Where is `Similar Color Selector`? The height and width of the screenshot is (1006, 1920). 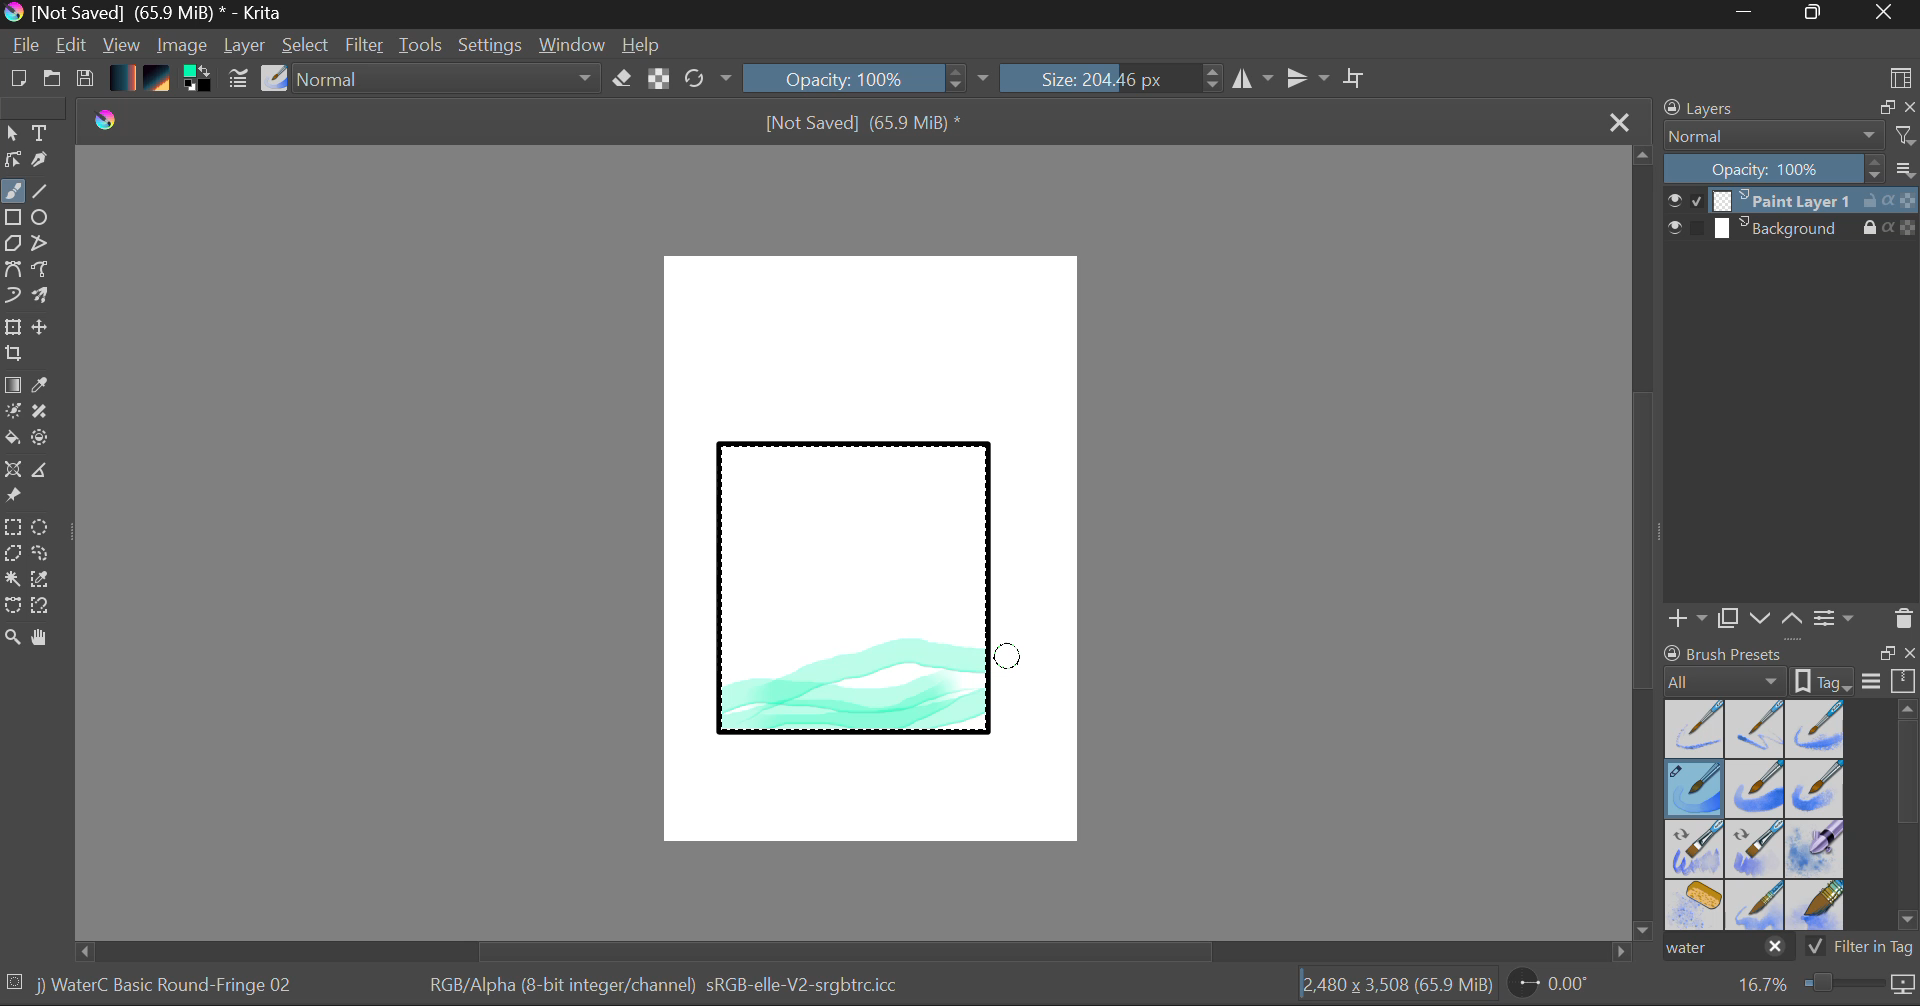
Similar Color Selector is located at coordinates (46, 580).